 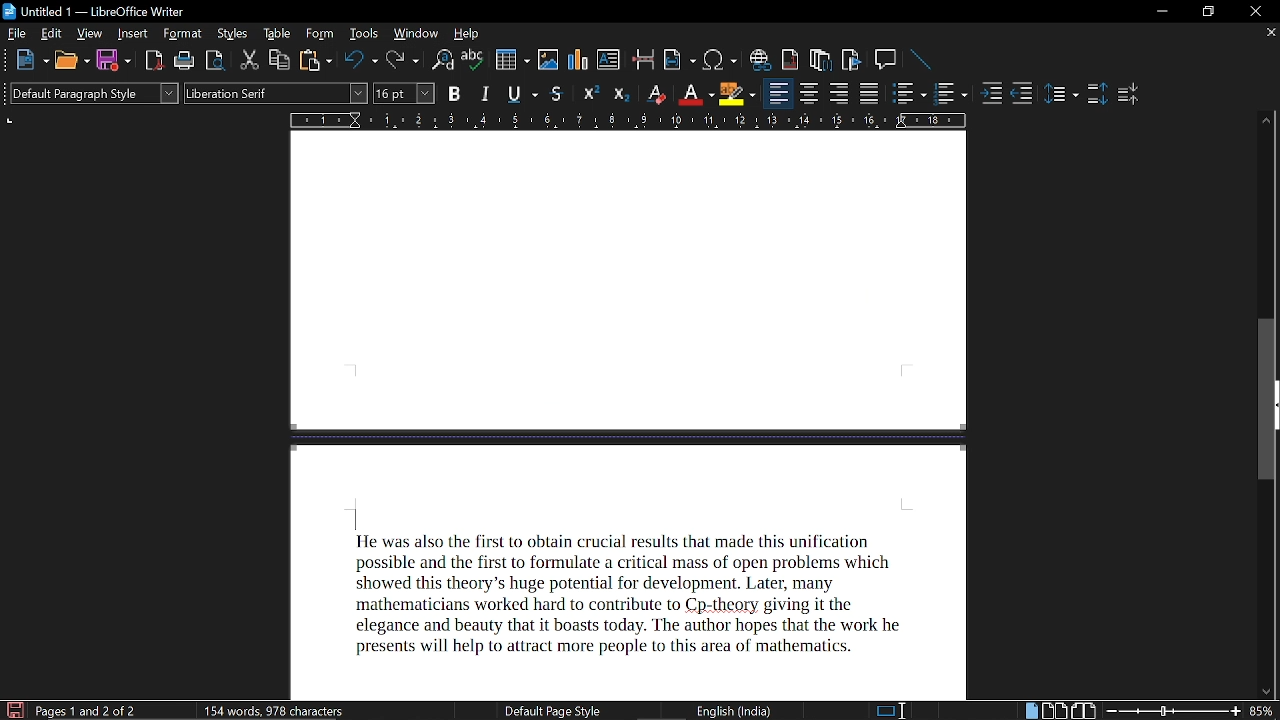 I want to click on Page break added after the first paragraph, so click(x=646, y=418).